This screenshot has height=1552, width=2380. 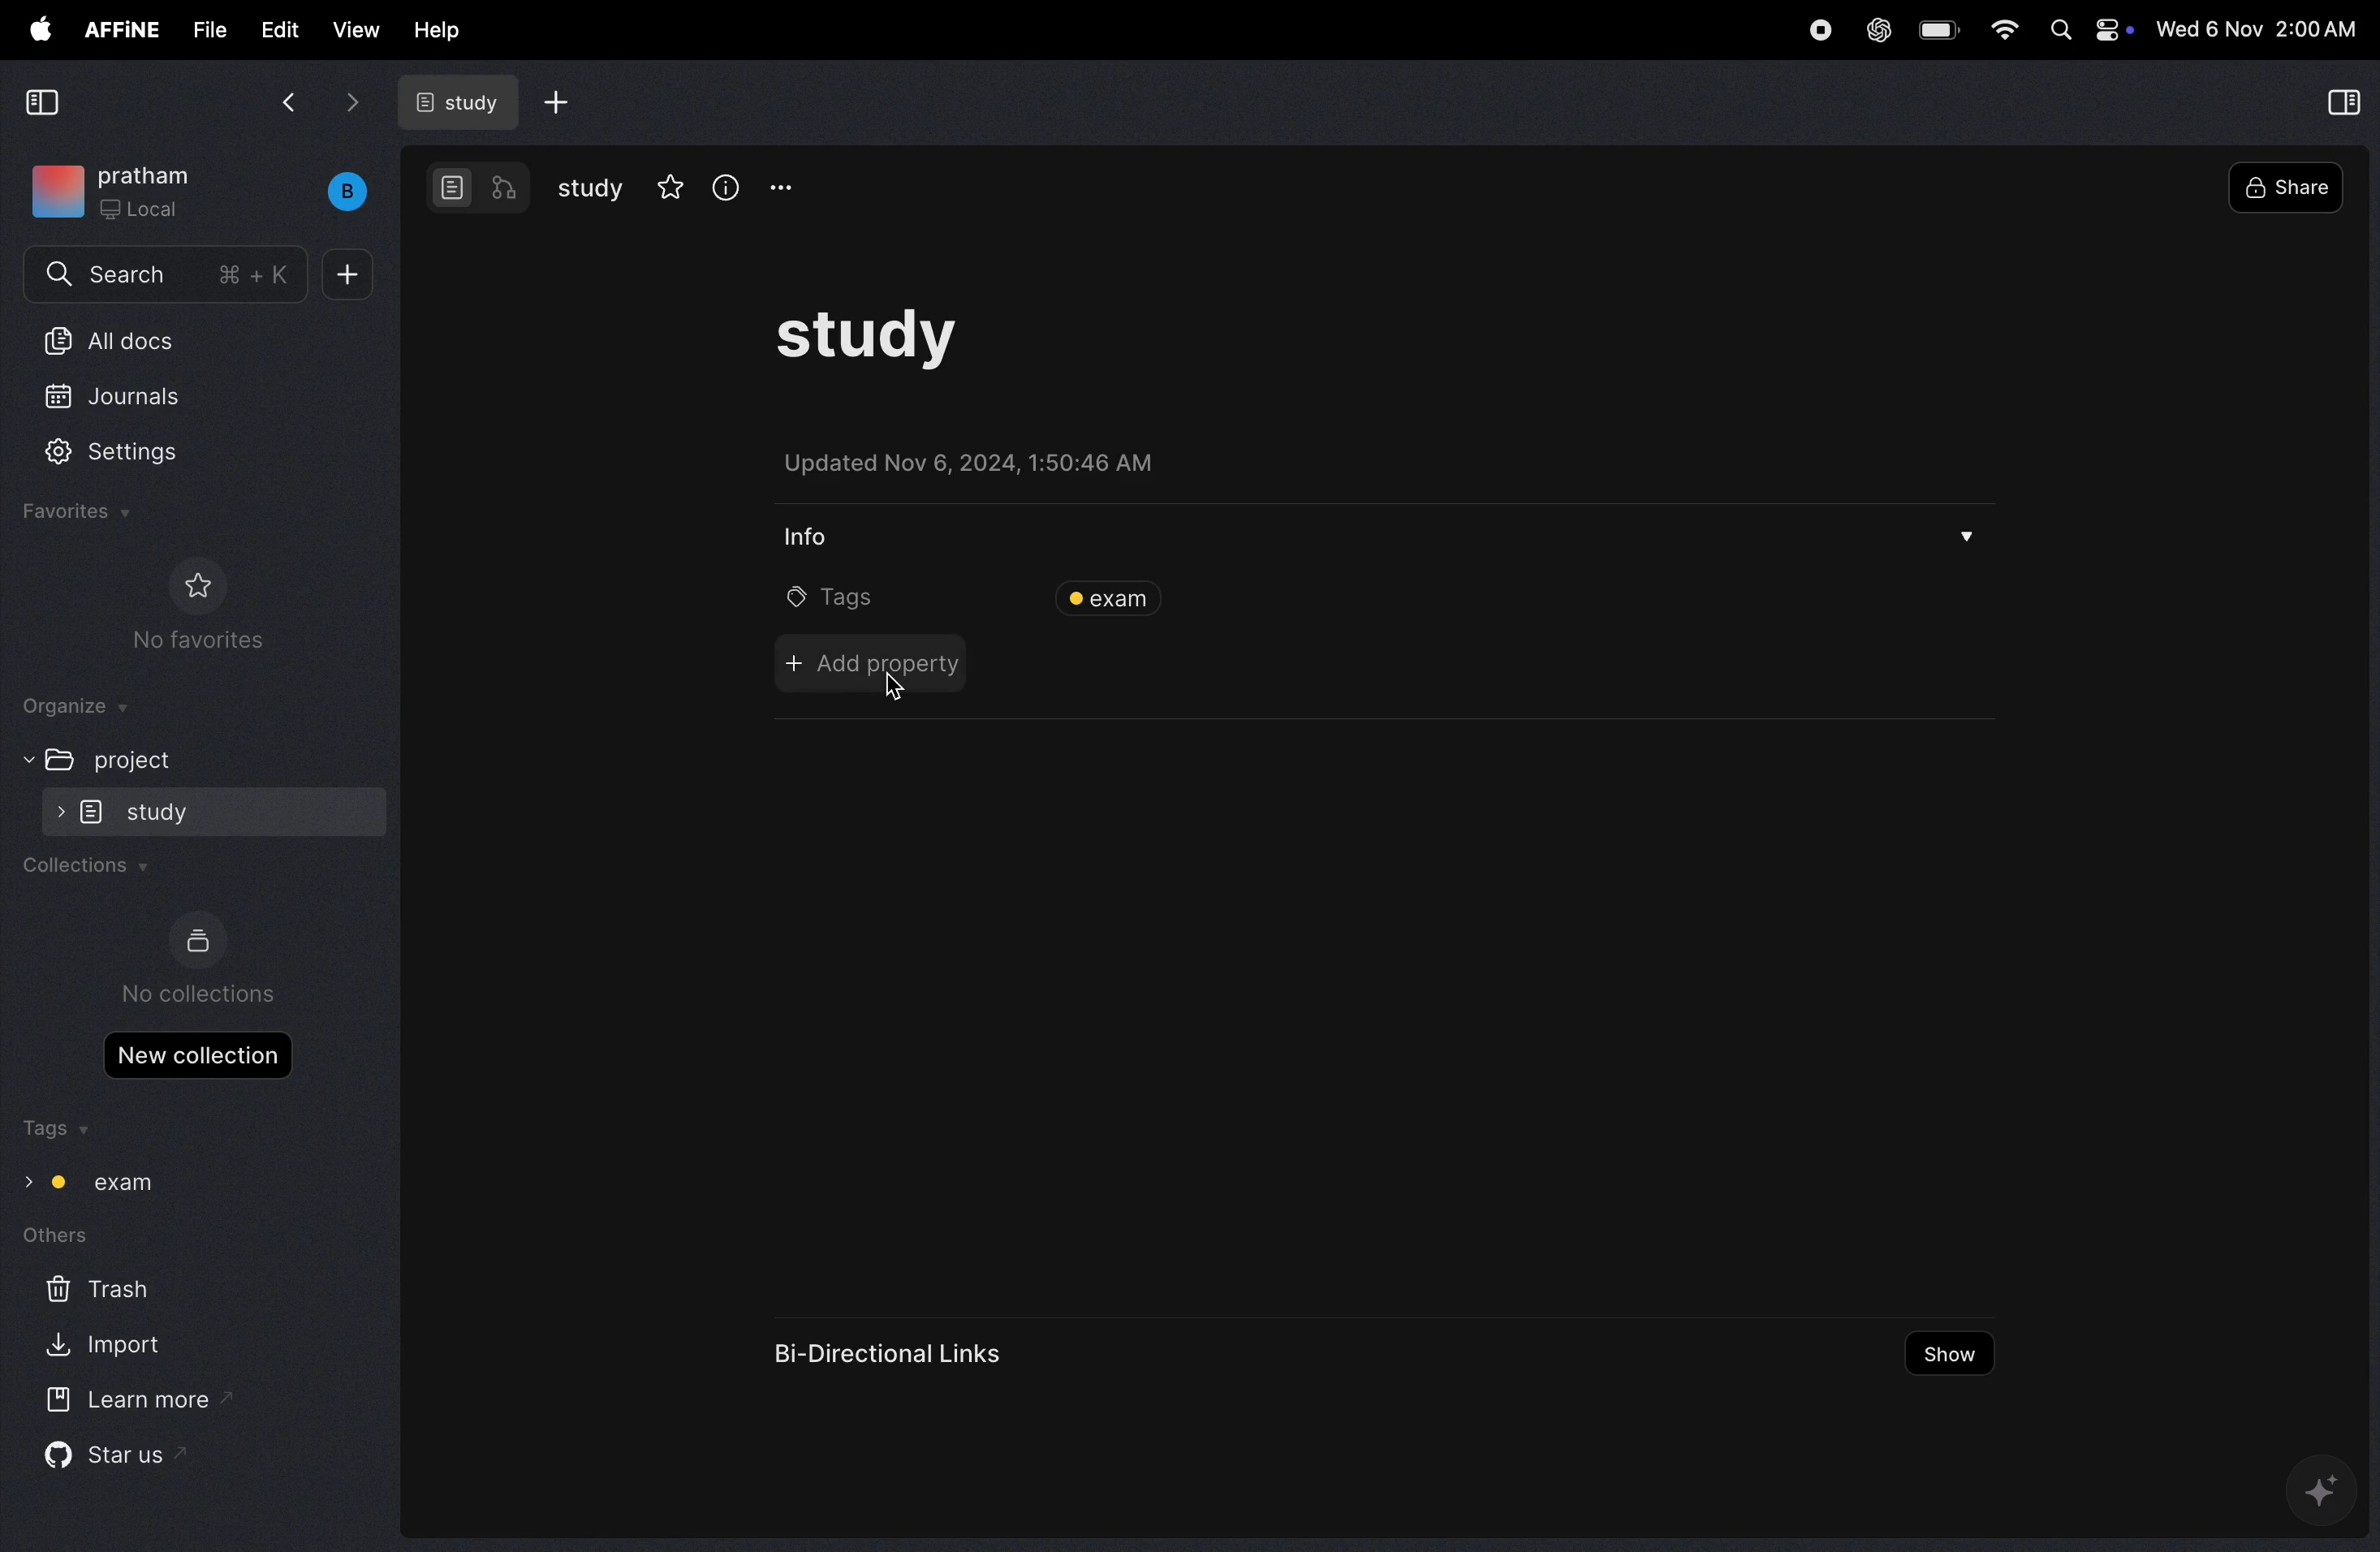 What do you see at coordinates (356, 31) in the screenshot?
I see `view` at bounding box center [356, 31].